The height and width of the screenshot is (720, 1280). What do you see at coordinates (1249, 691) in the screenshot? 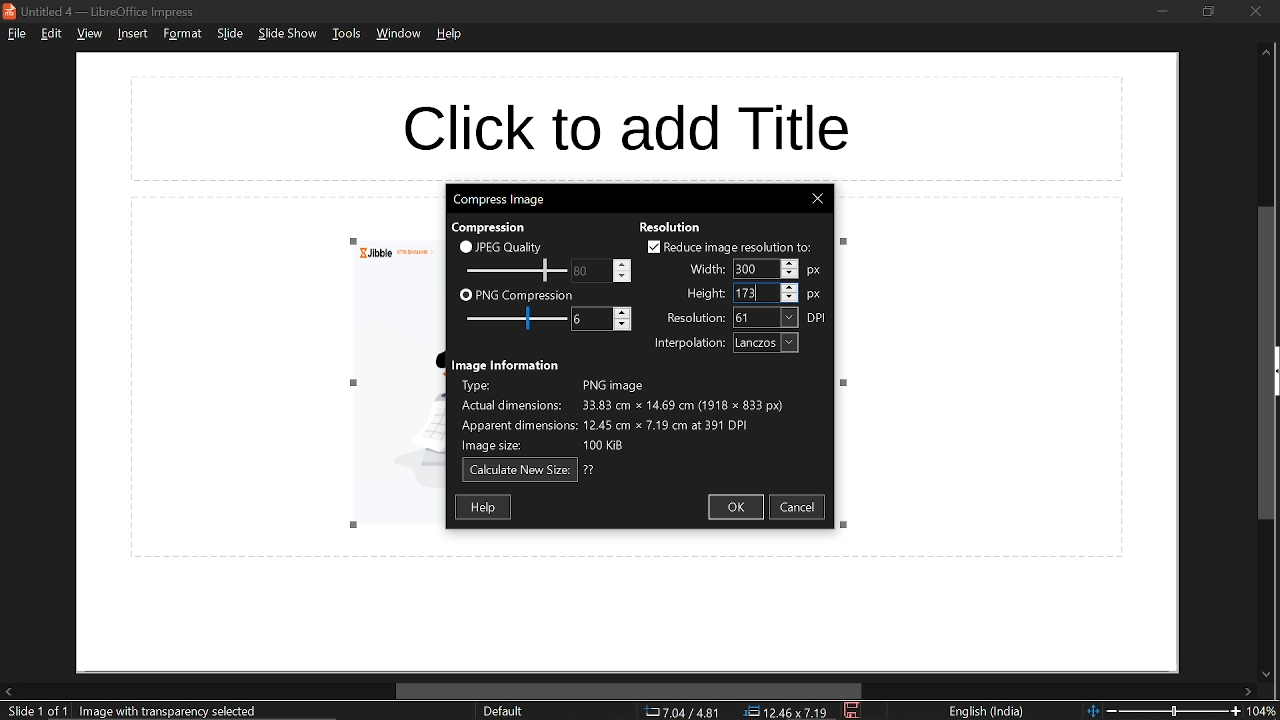
I see `move right` at bounding box center [1249, 691].